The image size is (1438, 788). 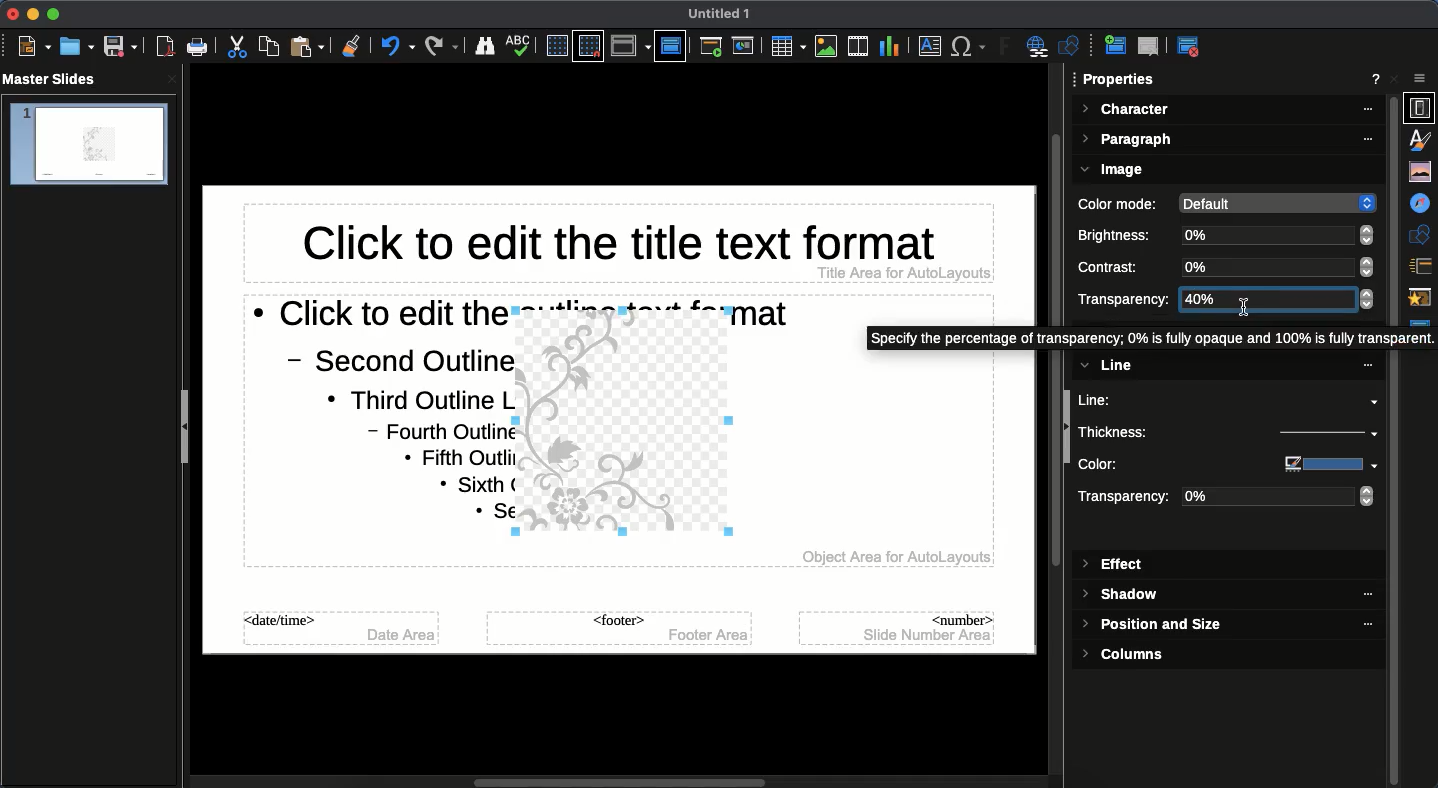 What do you see at coordinates (309, 46) in the screenshot?
I see `Paste` at bounding box center [309, 46].